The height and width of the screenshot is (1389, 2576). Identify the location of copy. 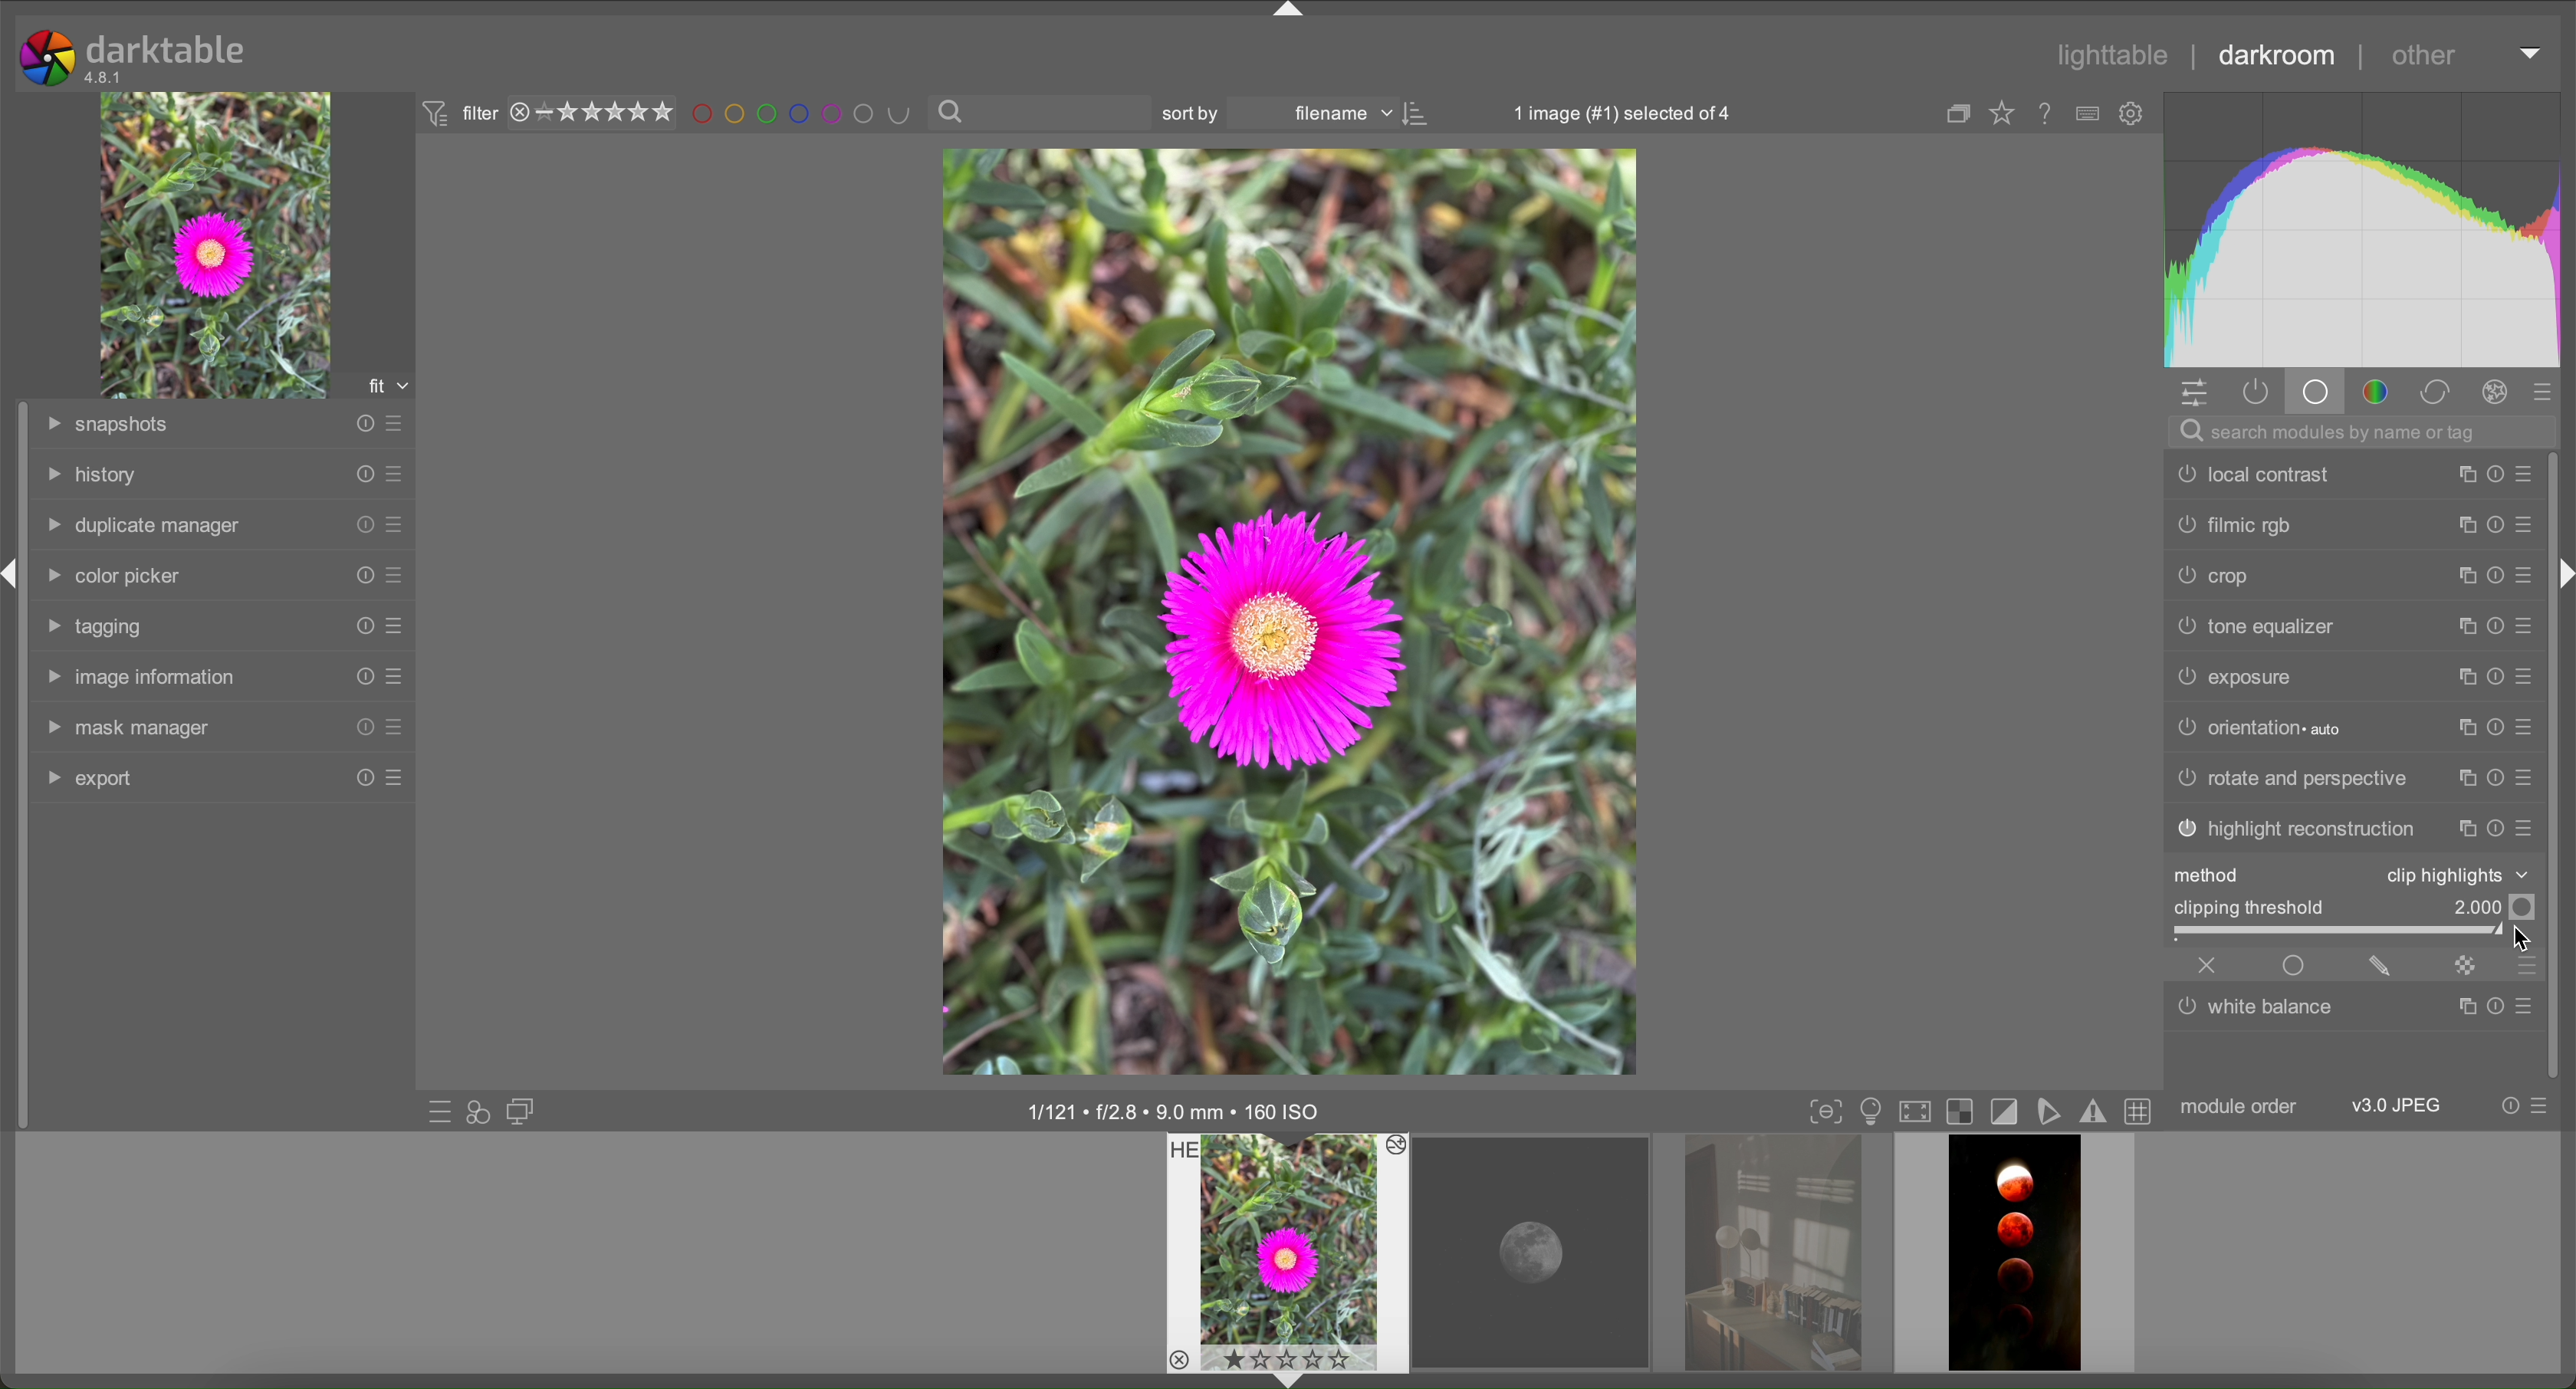
(2465, 1008).